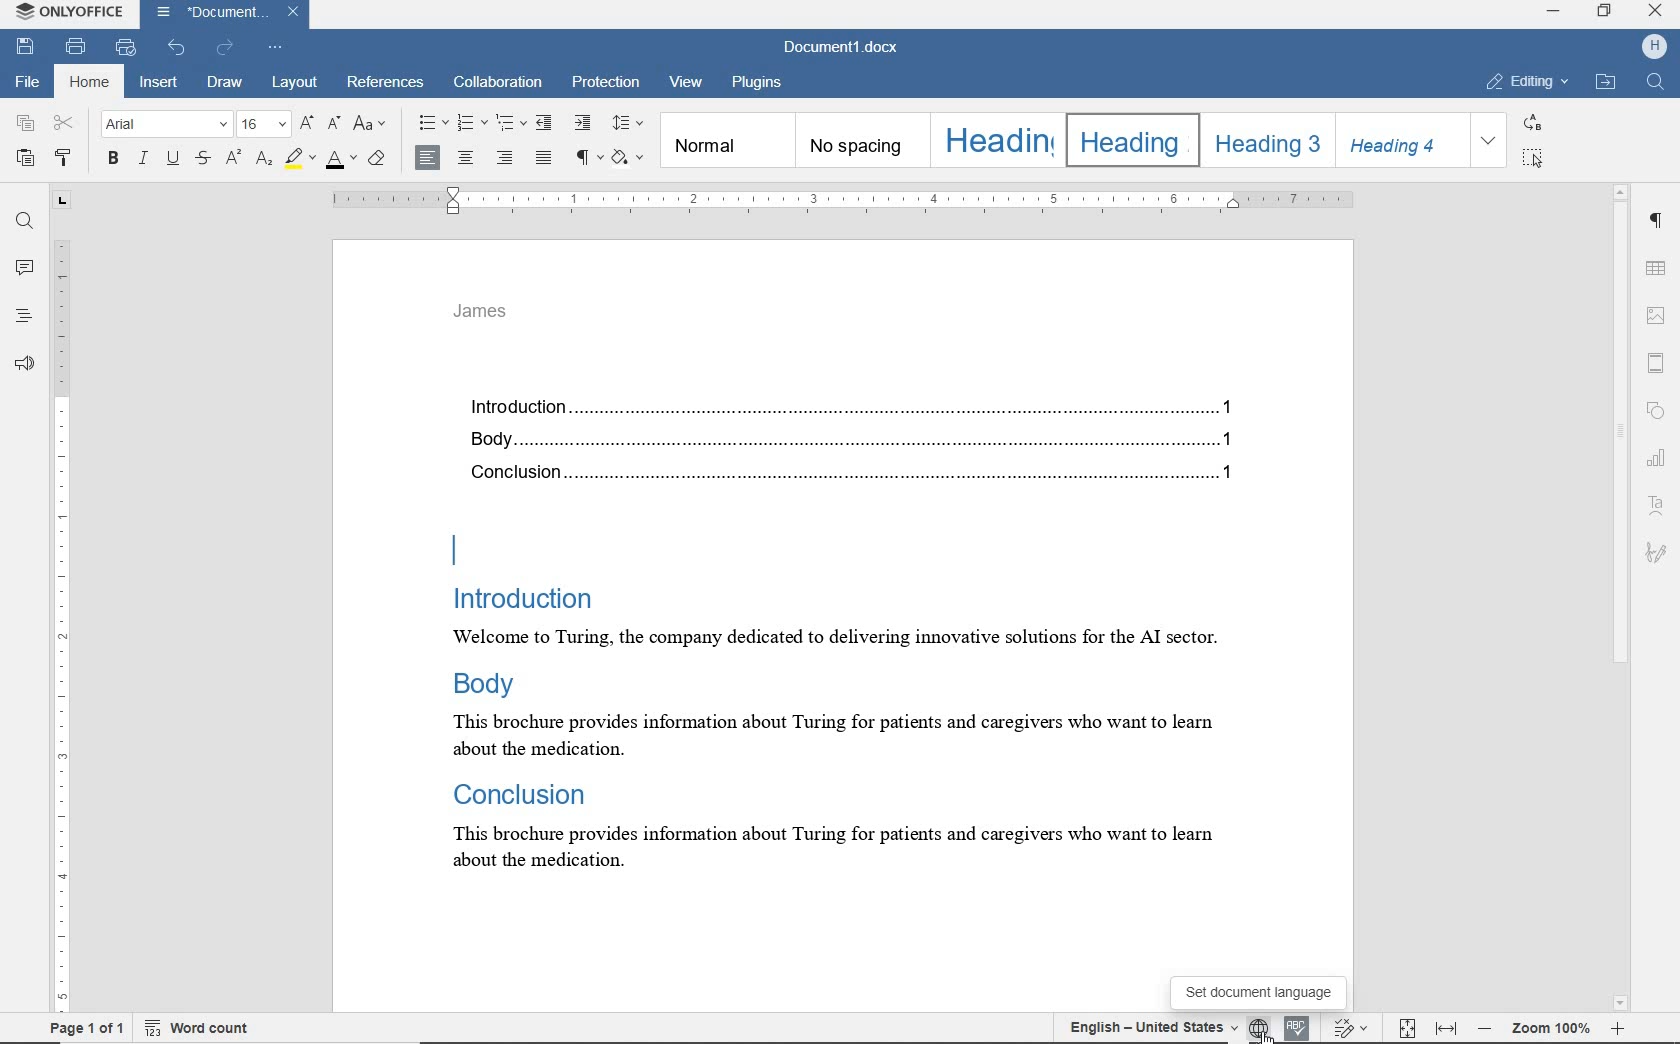 This screenshot has height=1044, width=1680. I want to click on track changes, so click(1352, 1028).